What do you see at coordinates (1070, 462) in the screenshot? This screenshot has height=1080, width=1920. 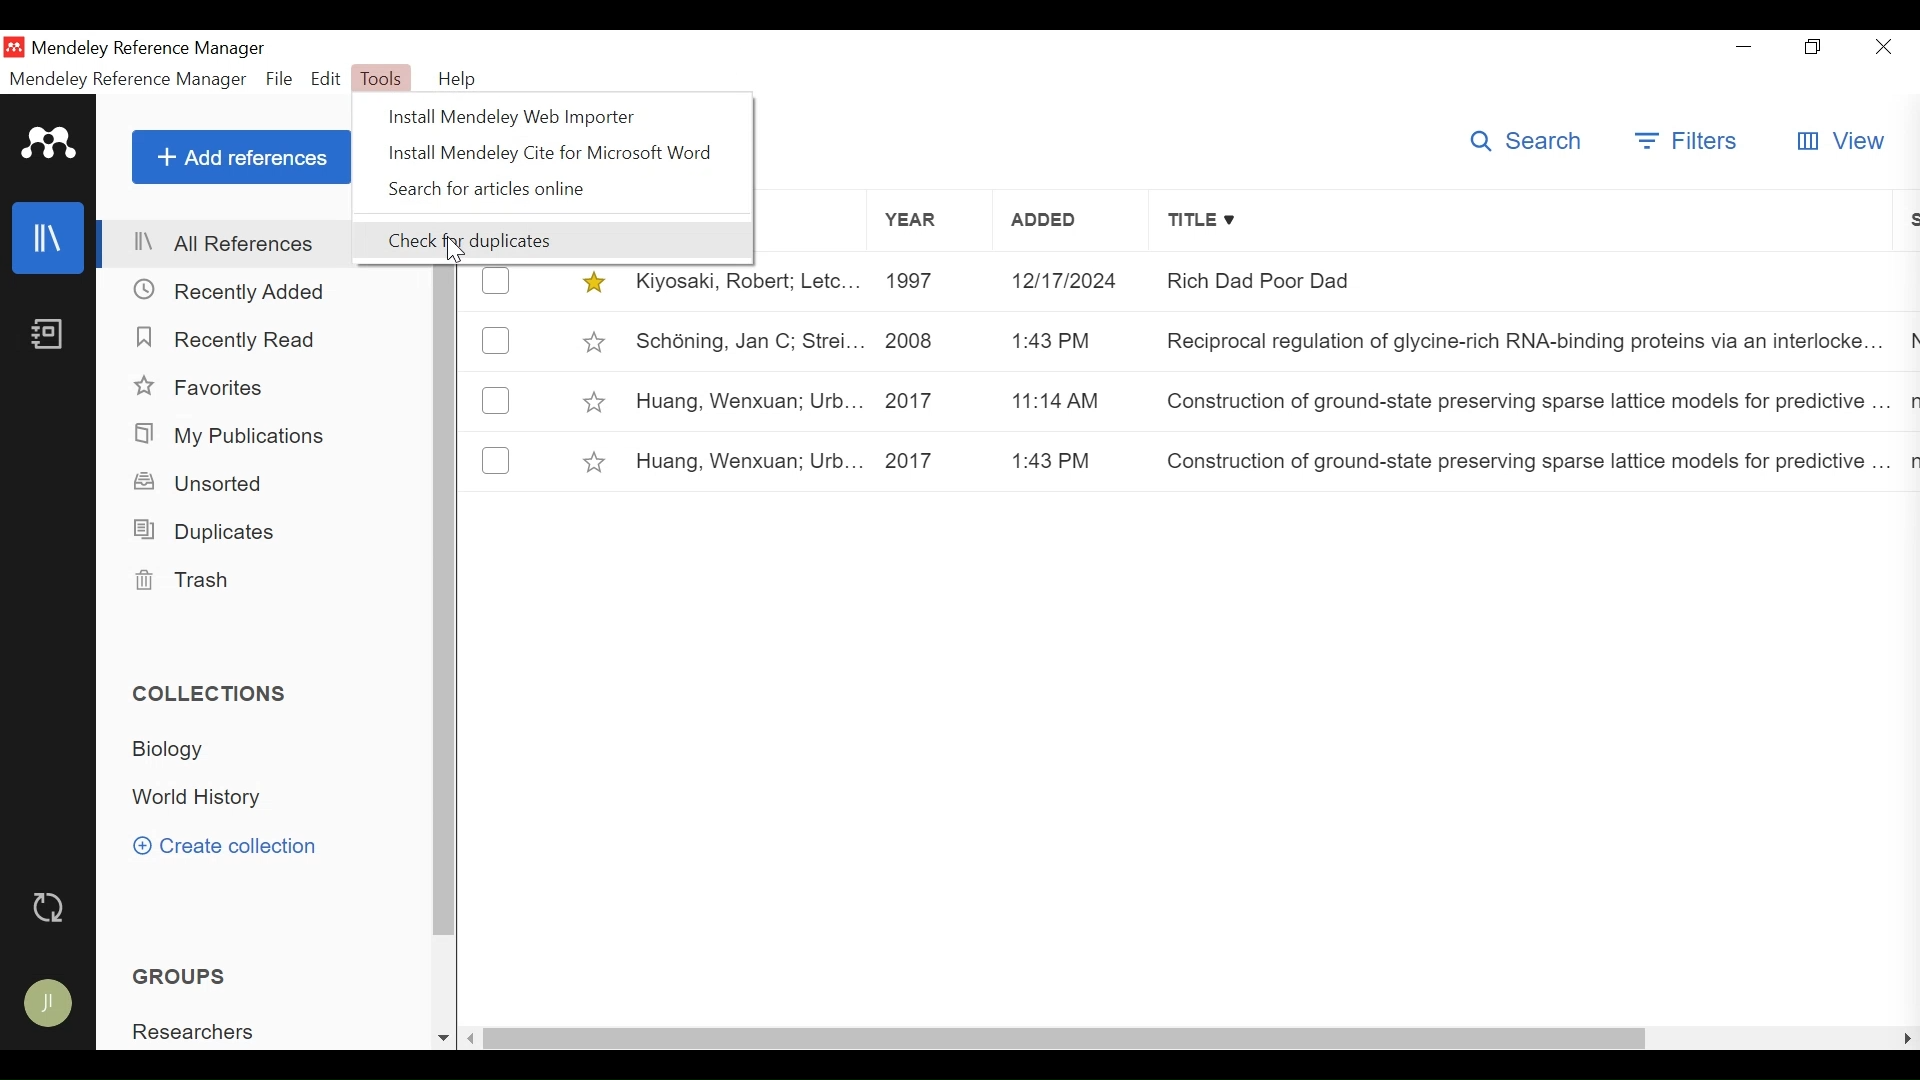 I see `1:43 pm` at bounding box center [1070, 462].